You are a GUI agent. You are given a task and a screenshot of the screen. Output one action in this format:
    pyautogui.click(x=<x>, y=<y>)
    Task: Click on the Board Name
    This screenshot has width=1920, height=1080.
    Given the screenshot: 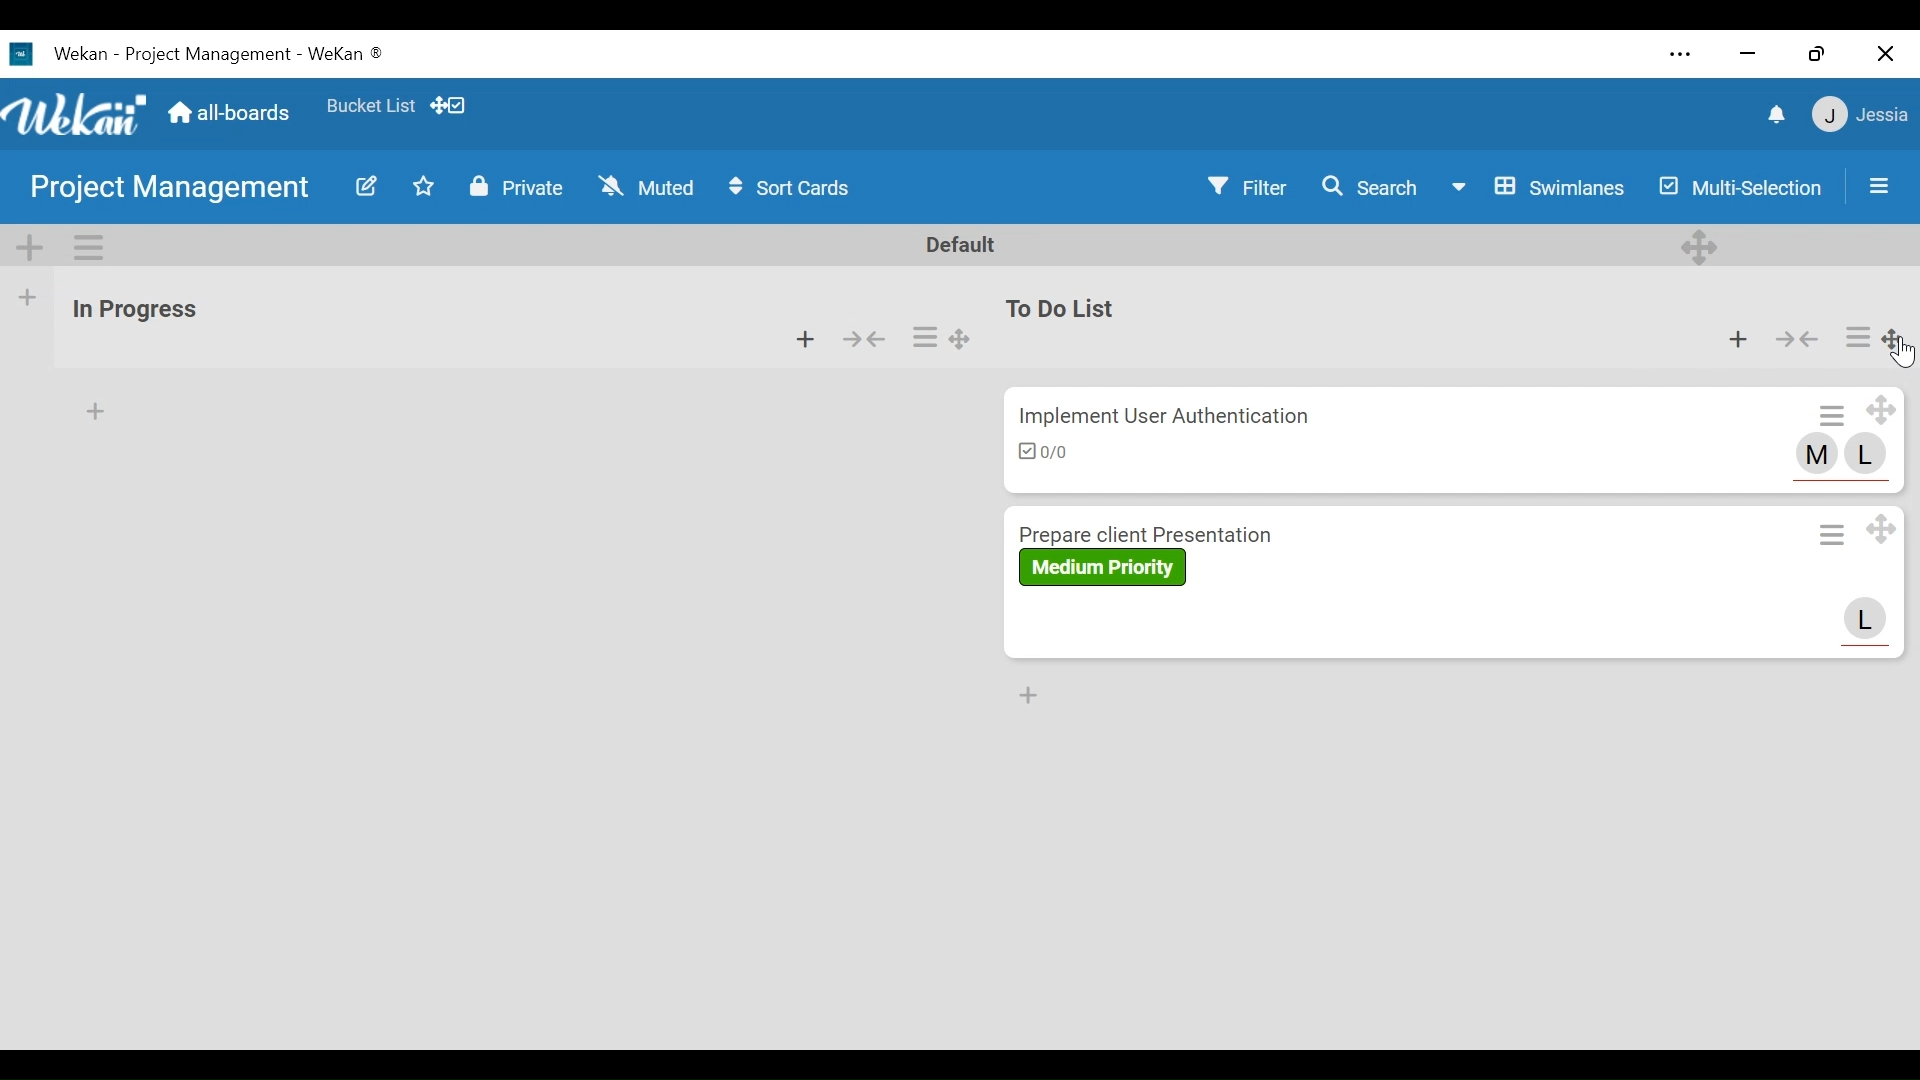 What is the action you would take?
    pyautogui.click(x=171, y=187)
    